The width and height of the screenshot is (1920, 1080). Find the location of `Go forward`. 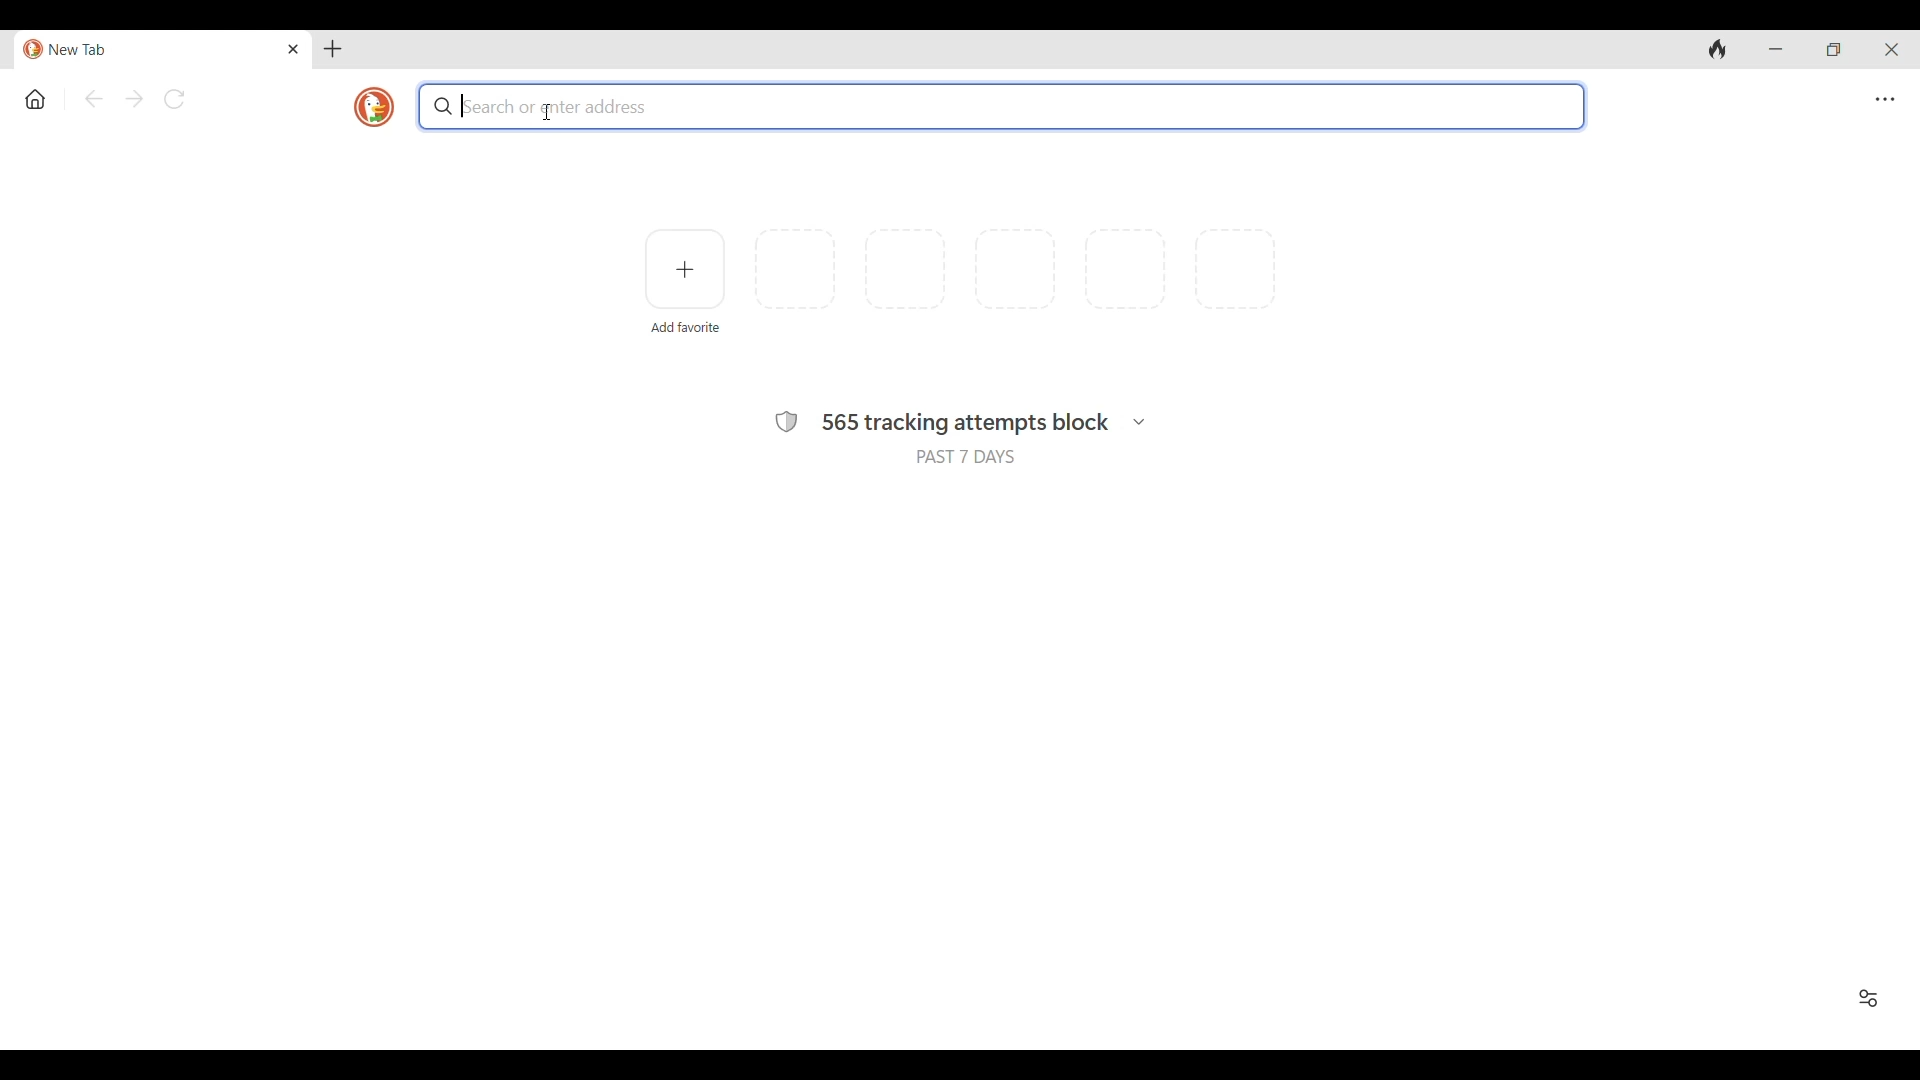

Go forward is located at coordinates (134, 99).